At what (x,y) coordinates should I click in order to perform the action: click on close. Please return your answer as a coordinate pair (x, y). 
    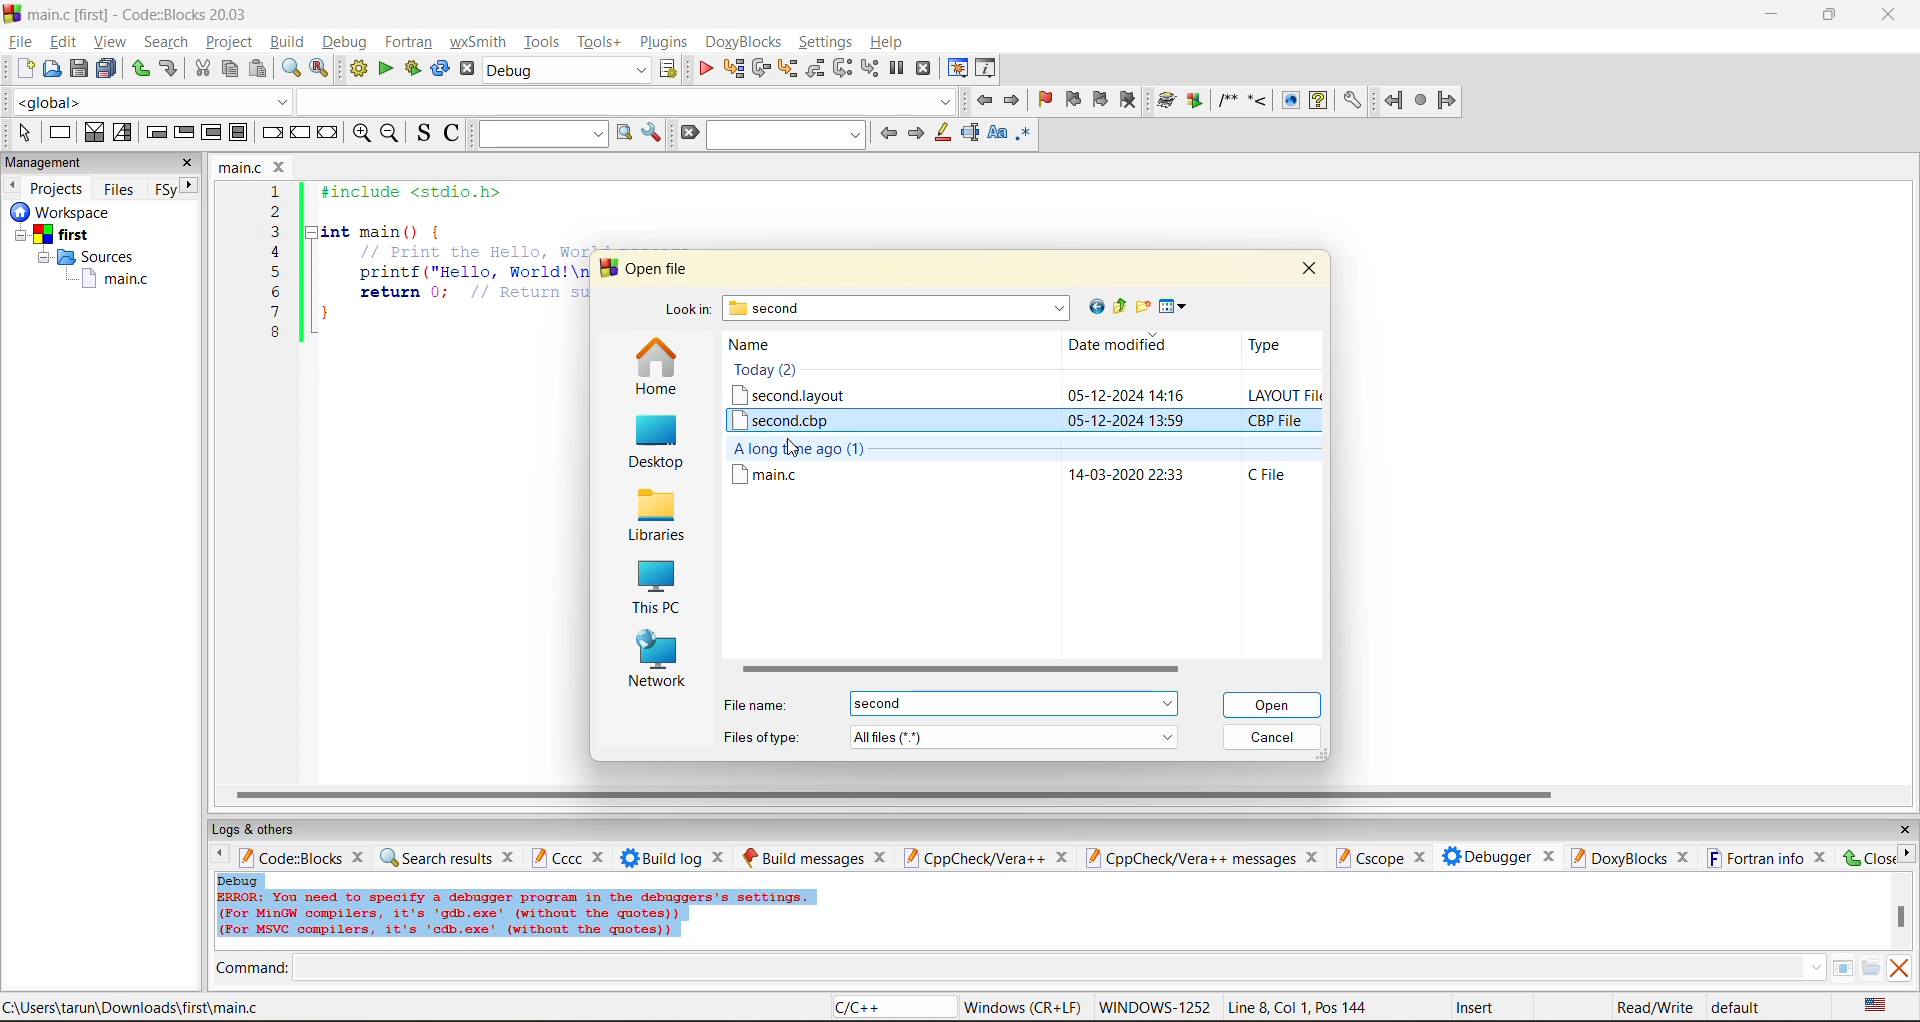
    Looking at the image, I should click on (1315, 857).